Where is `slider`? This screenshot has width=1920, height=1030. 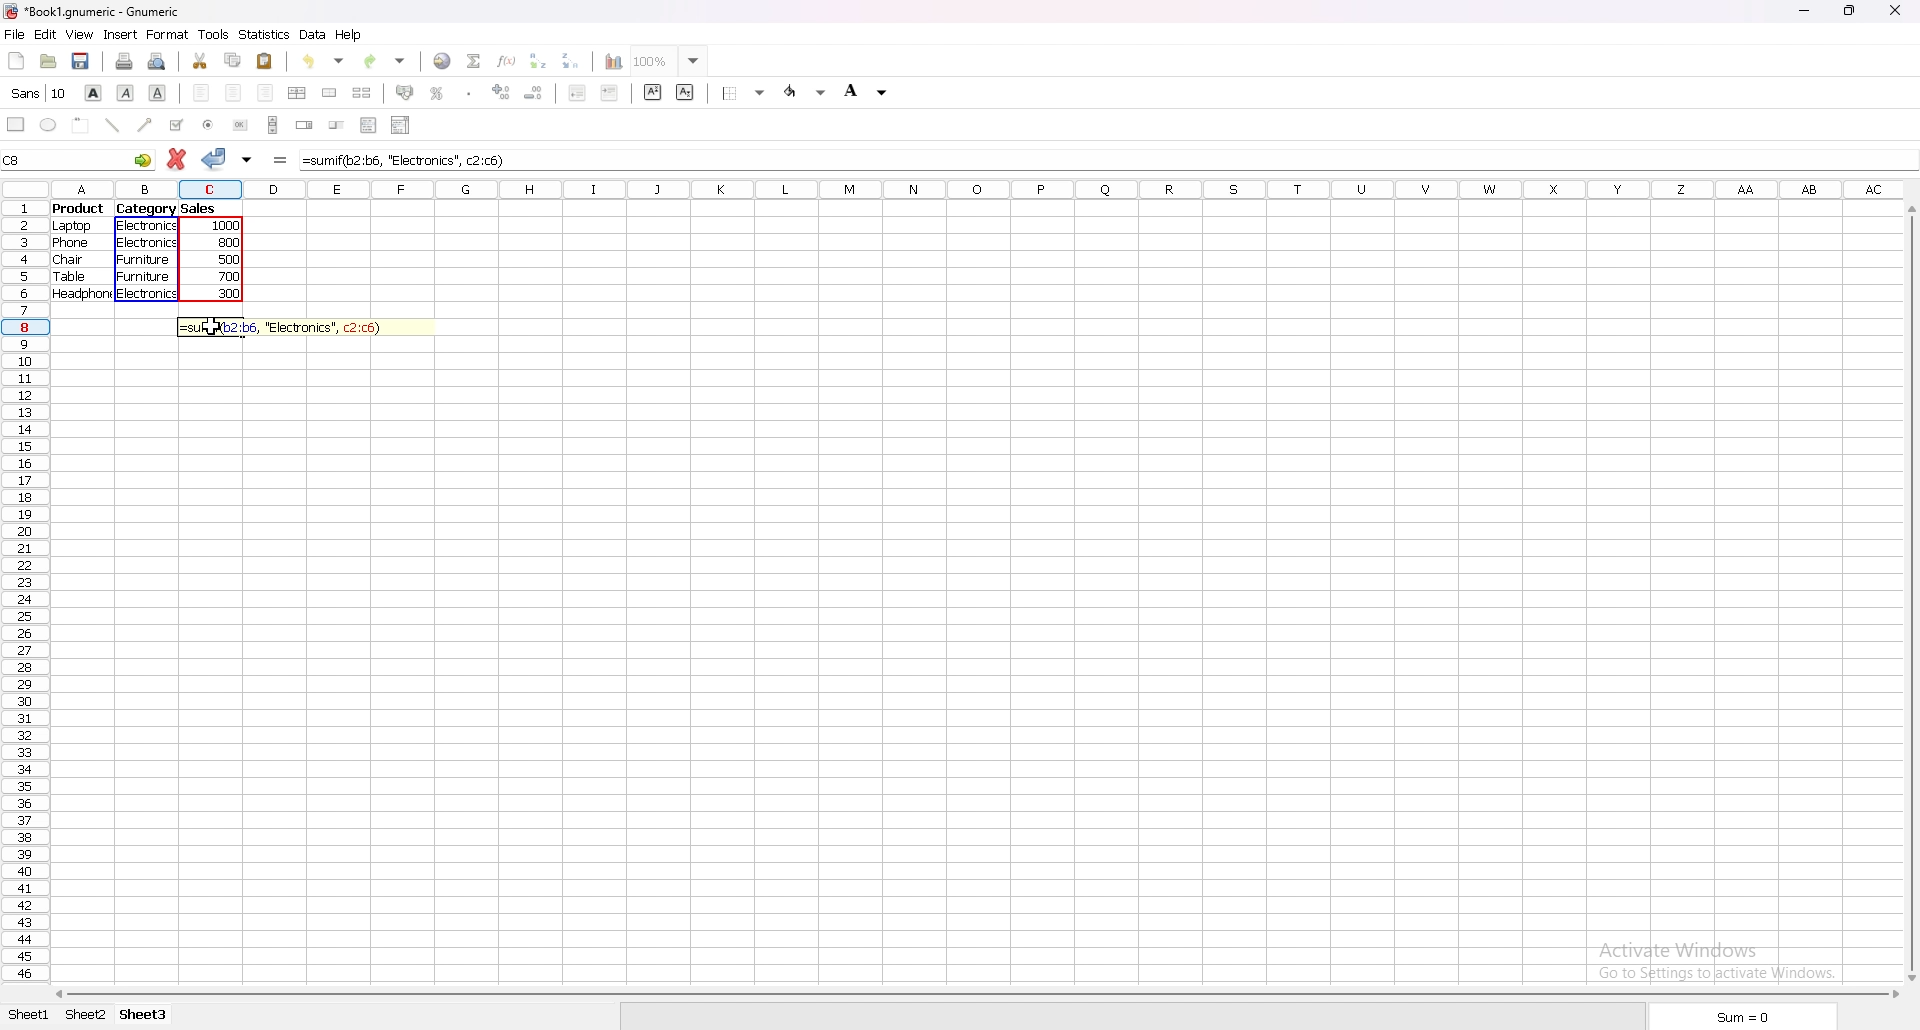
slider is located at coordinates (336, 127).